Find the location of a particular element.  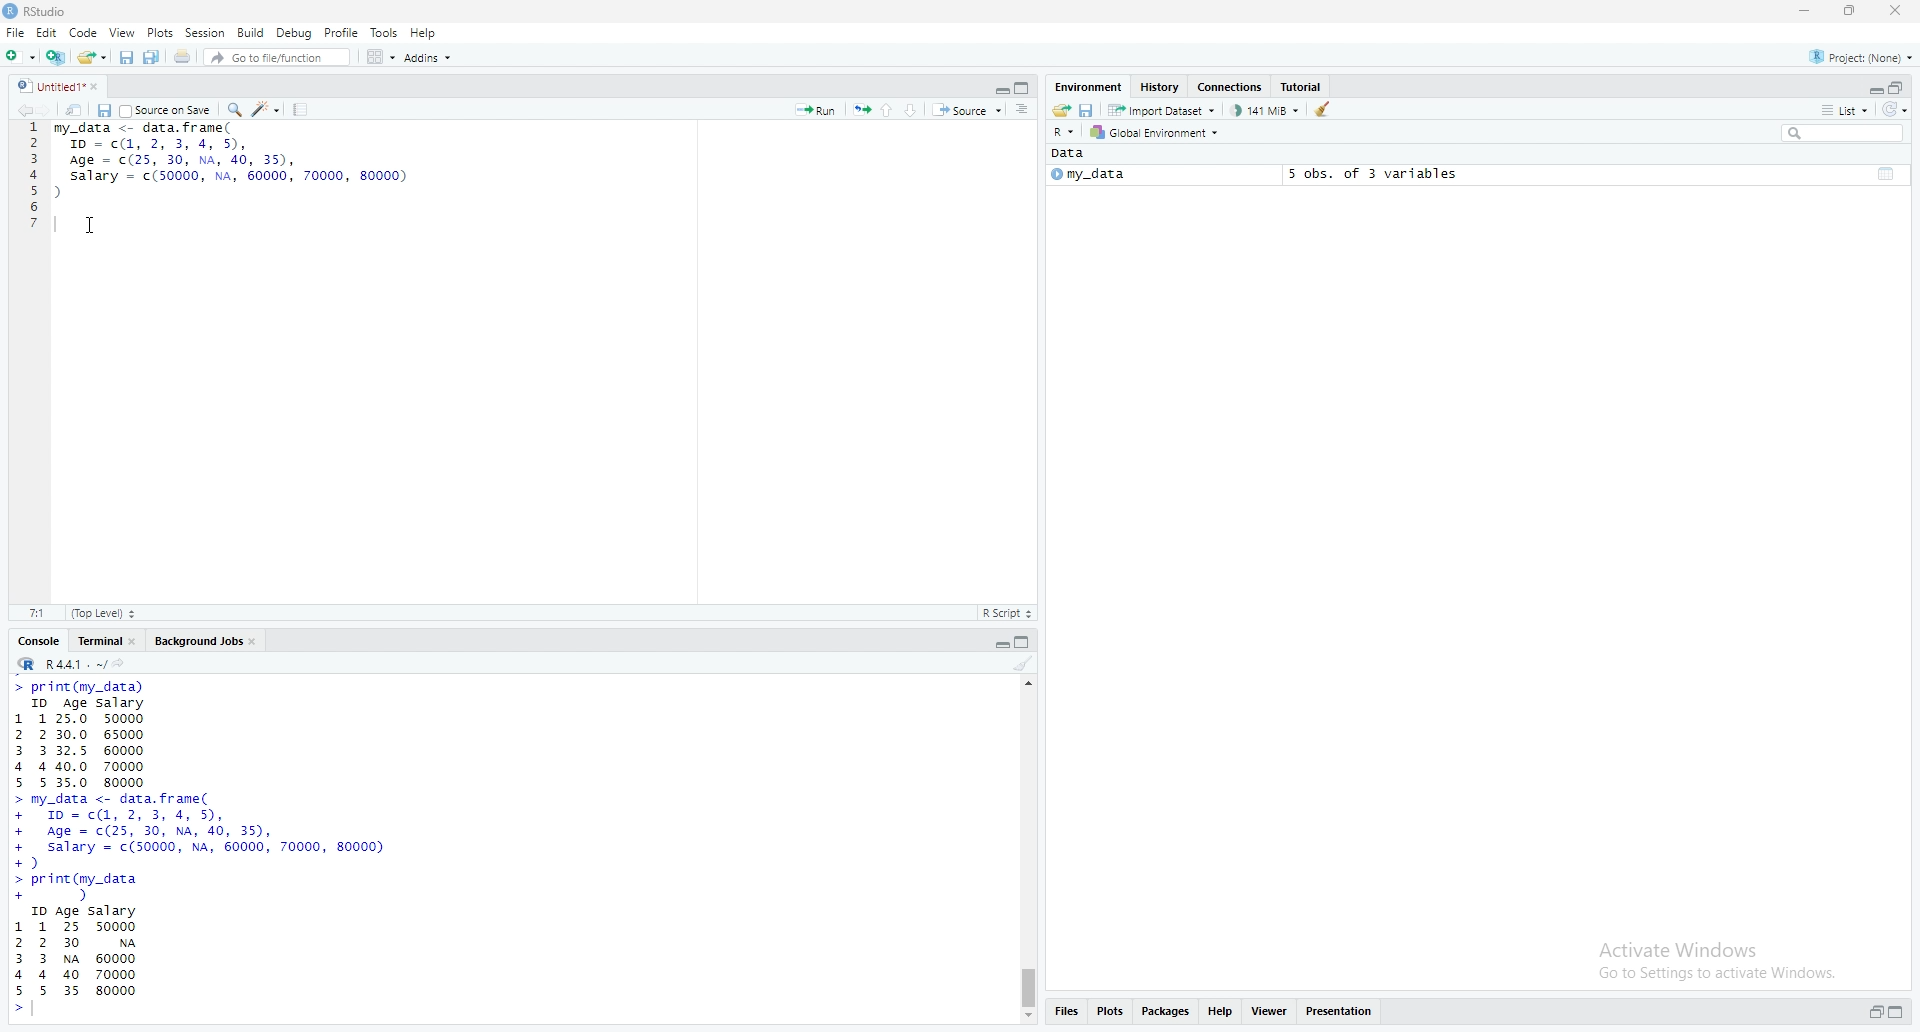

packages is located at coordinates (1166, 1010).